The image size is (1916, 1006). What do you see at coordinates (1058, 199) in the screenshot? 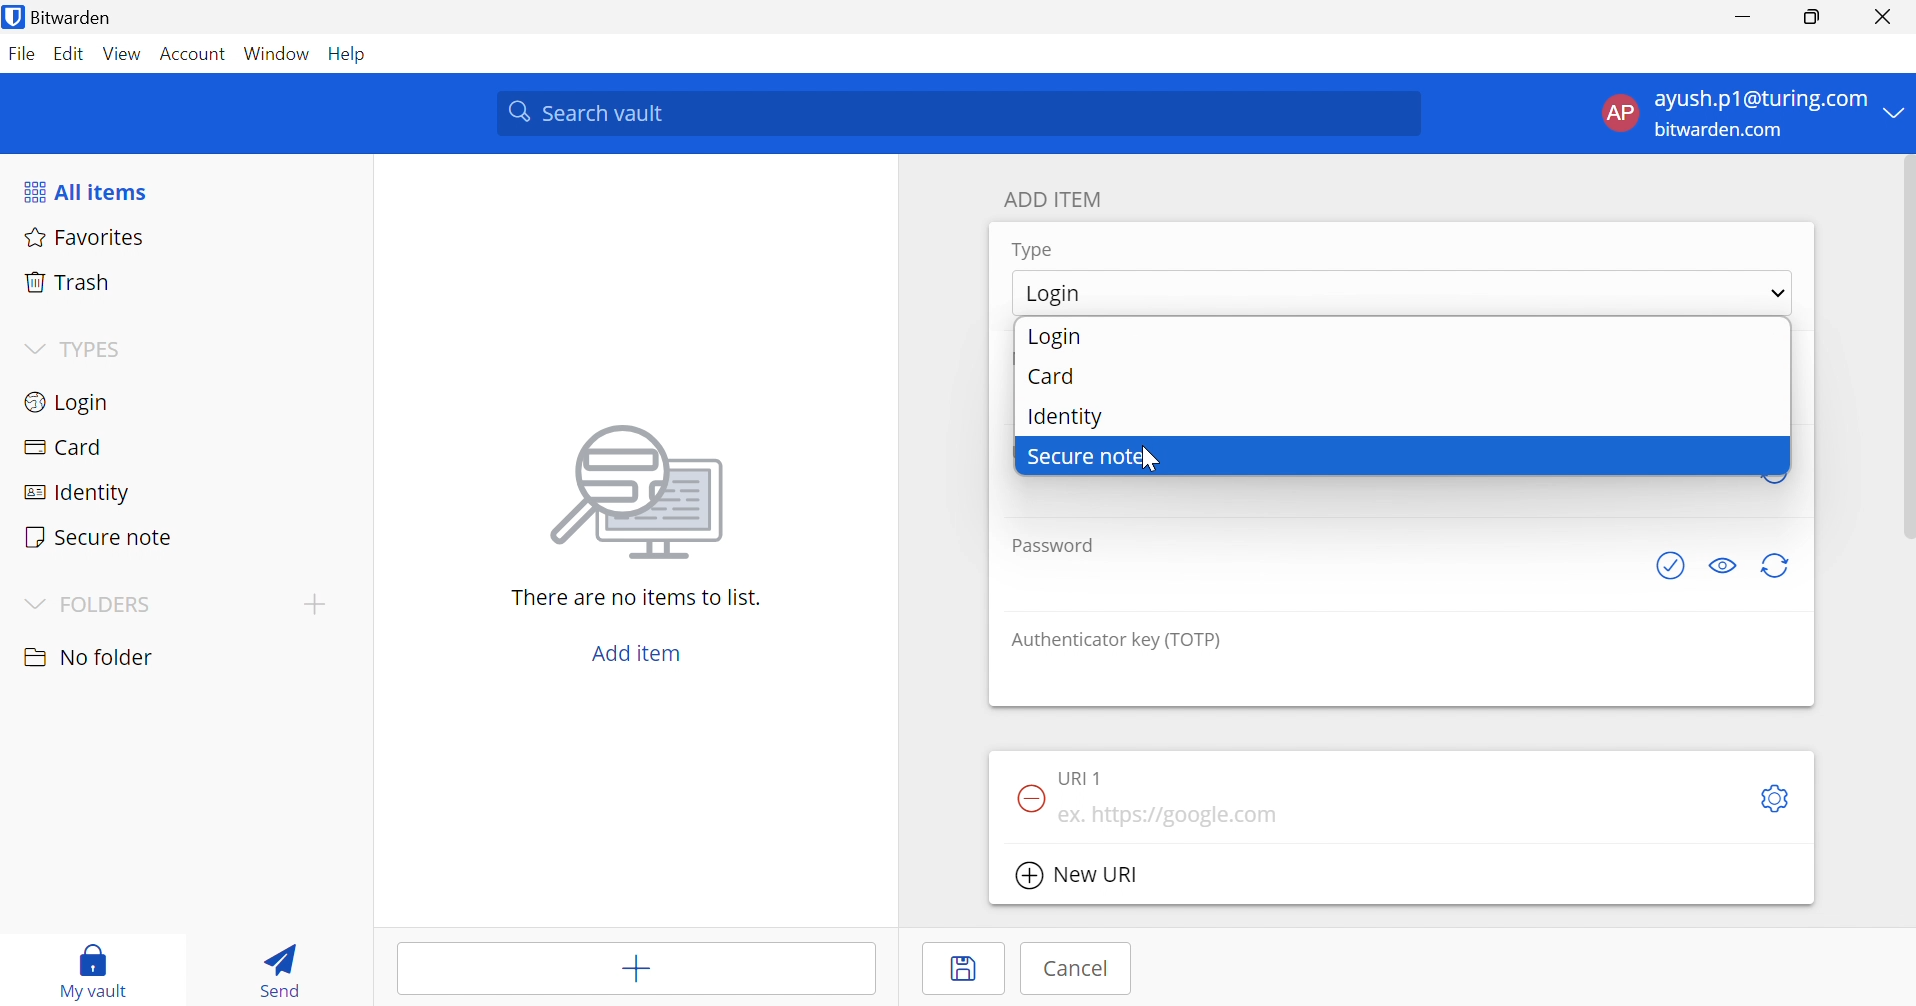
I see `ADDITEM` at bounding box center [1058, 199].